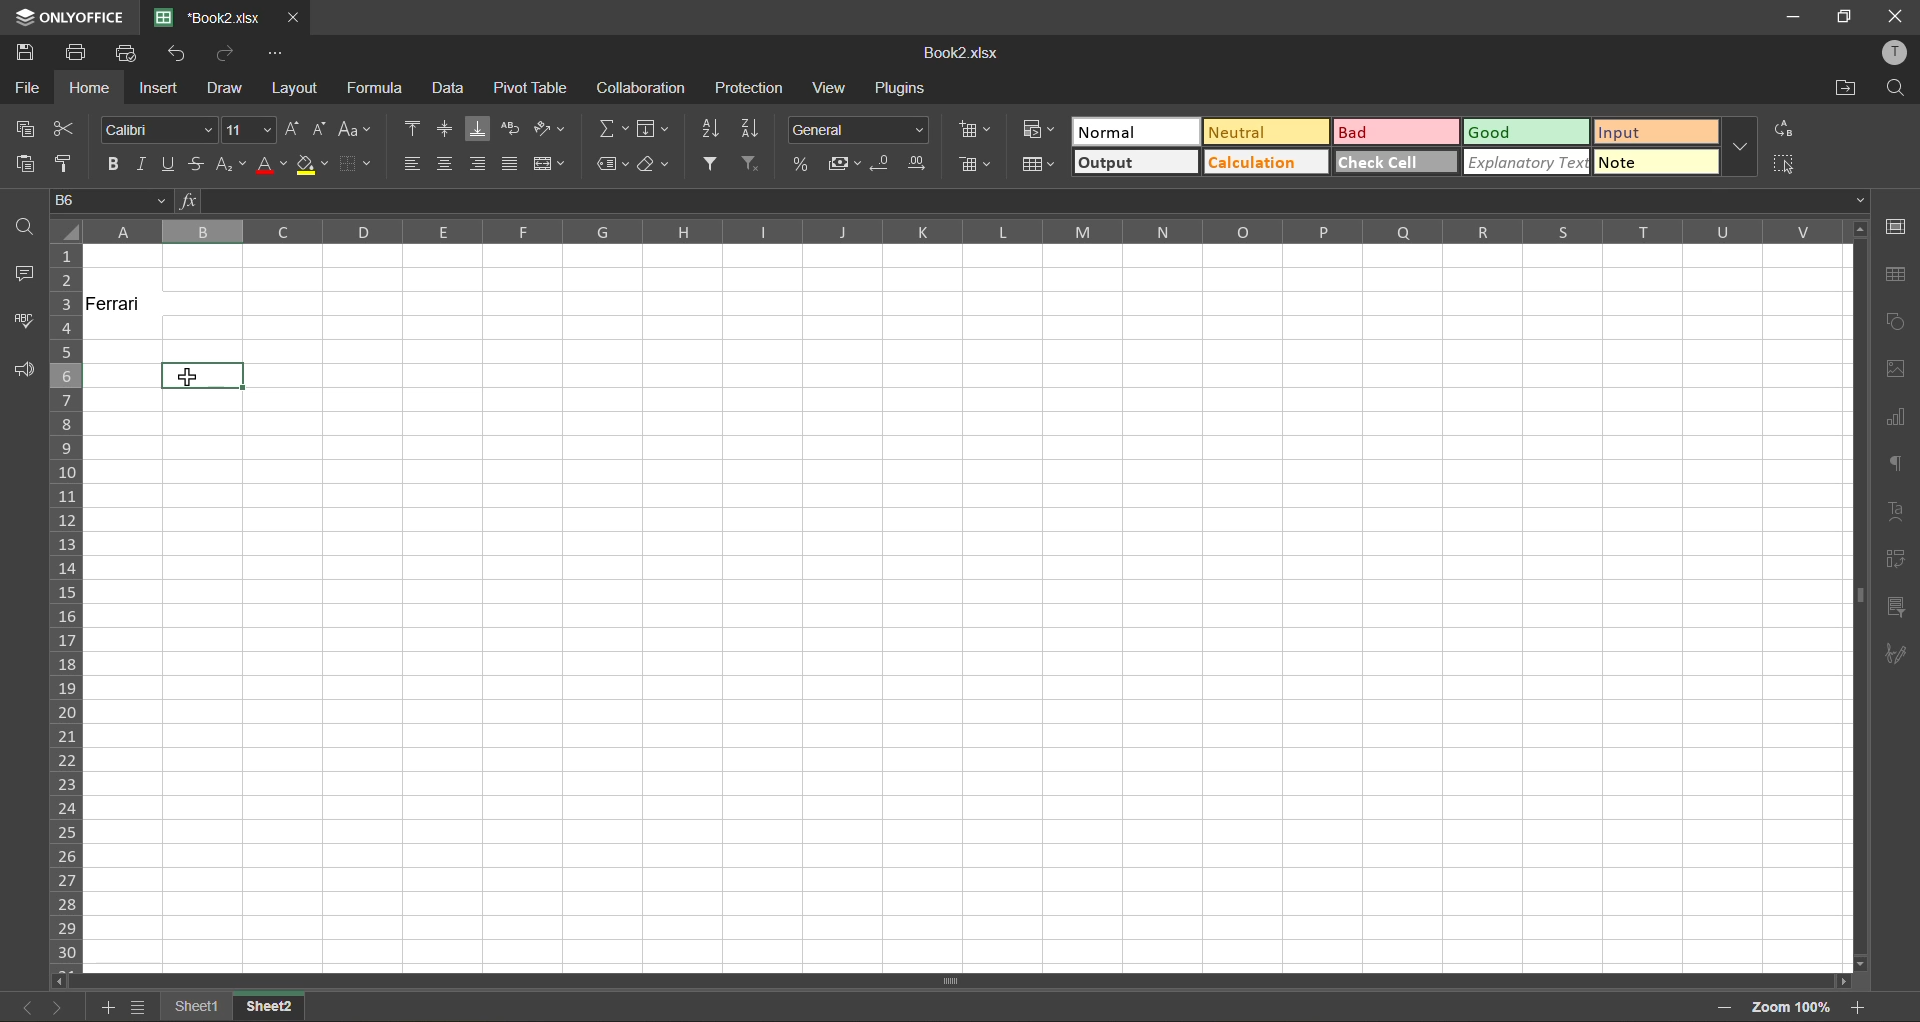  What do you see at coordinates (1265, 131) in the screenshot?
I see `neutral` at bounding box center [1265, 131].